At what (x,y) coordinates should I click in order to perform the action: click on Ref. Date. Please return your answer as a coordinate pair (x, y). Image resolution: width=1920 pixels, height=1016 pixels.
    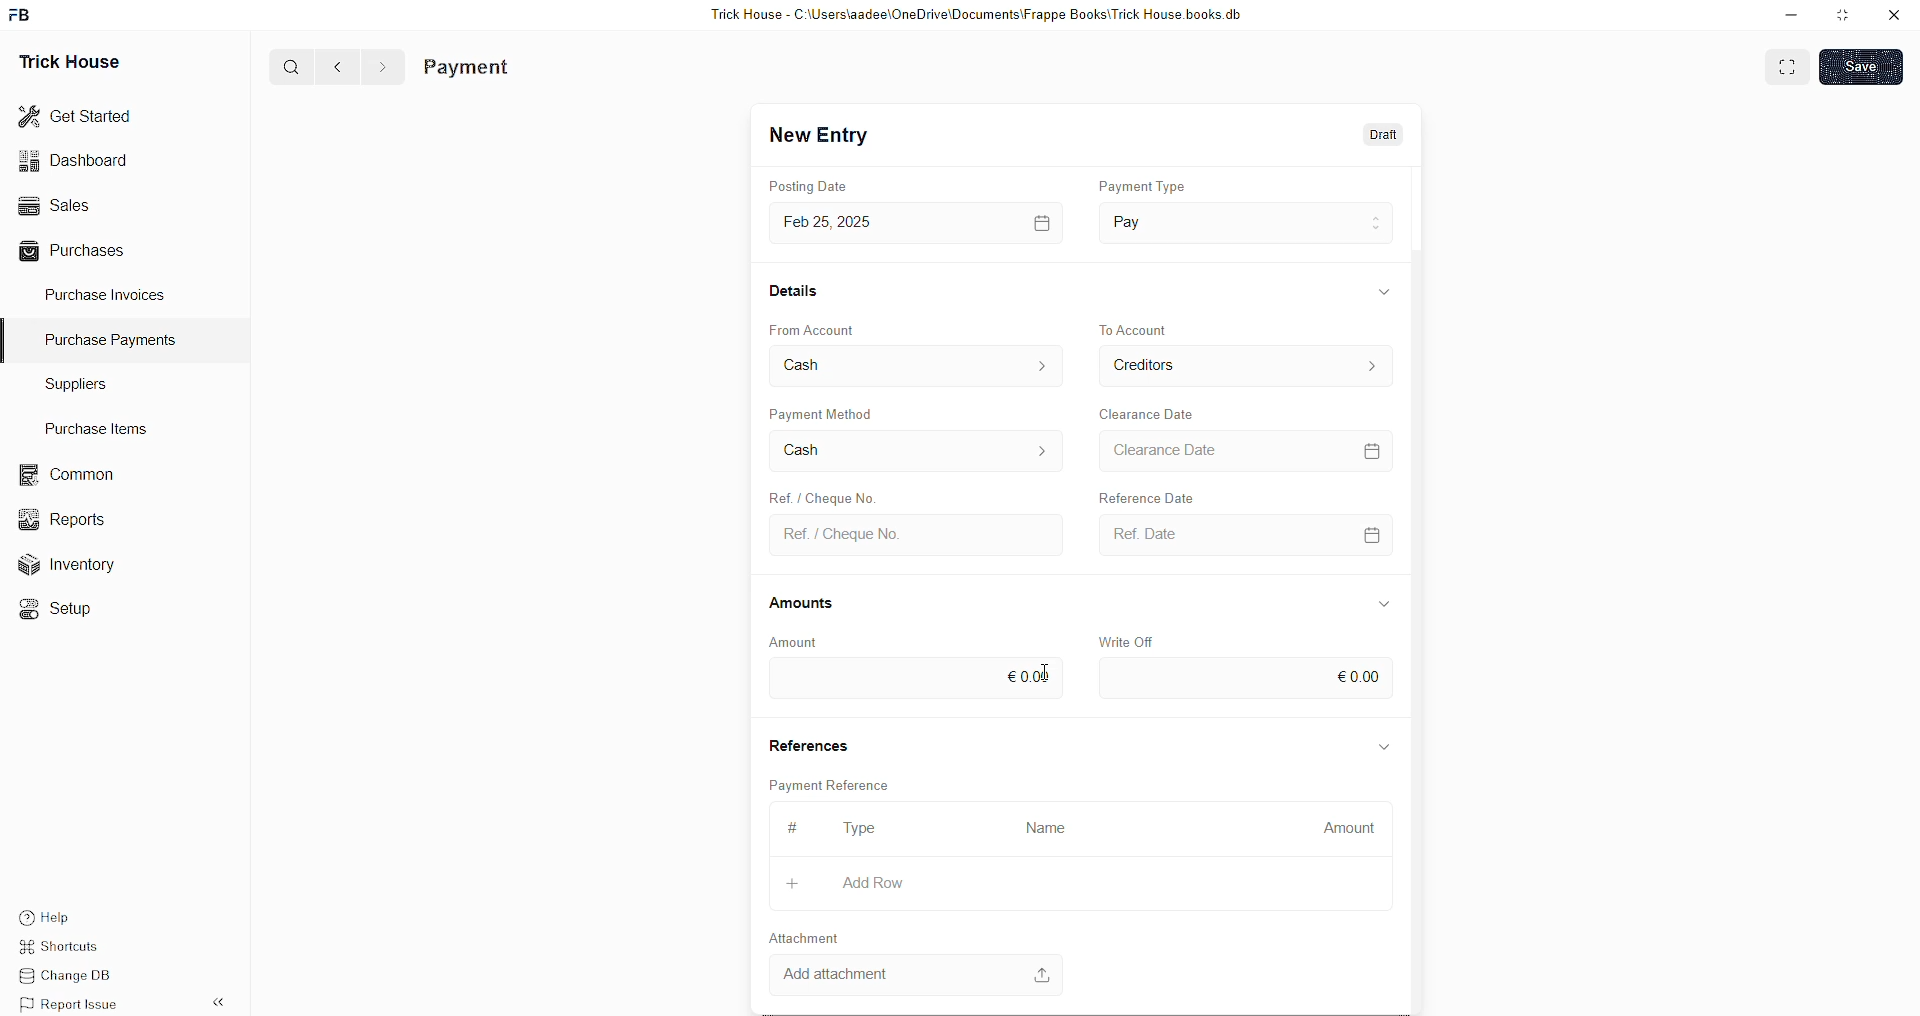
    Looking at the image, I should click on (1139, 536).